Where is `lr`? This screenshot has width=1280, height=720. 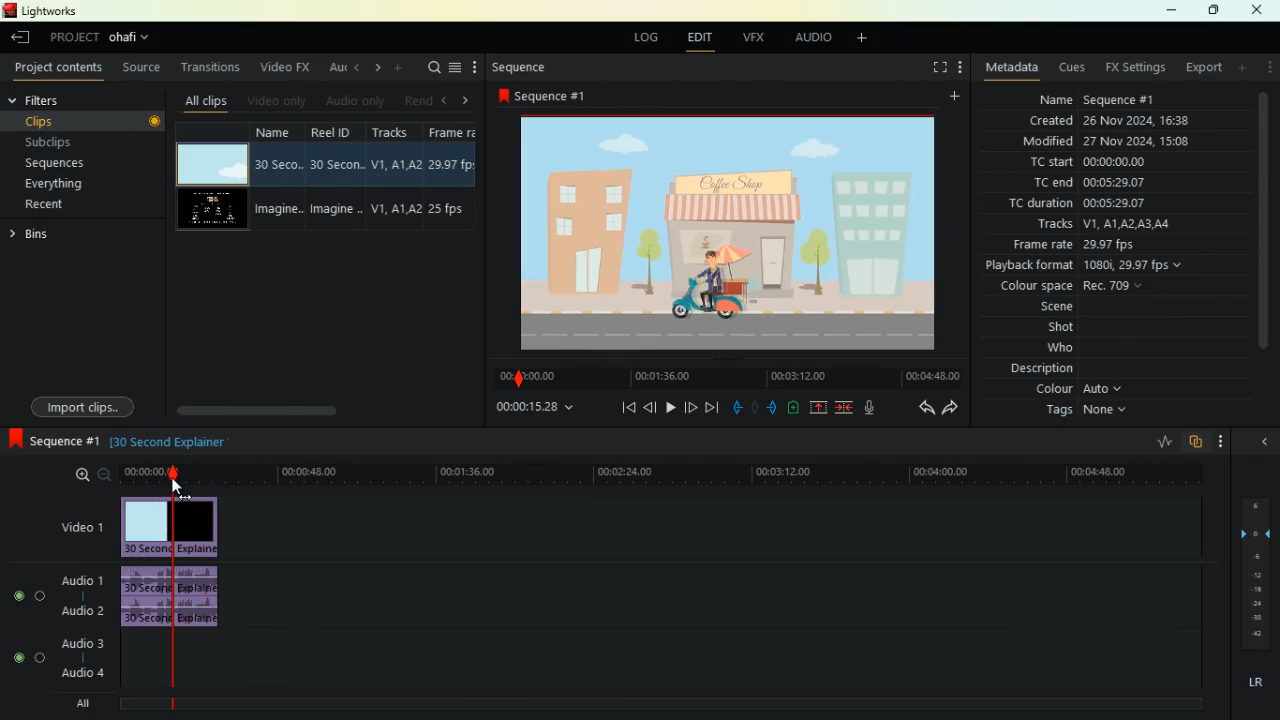
lr is located at coordinates (1254, 684).